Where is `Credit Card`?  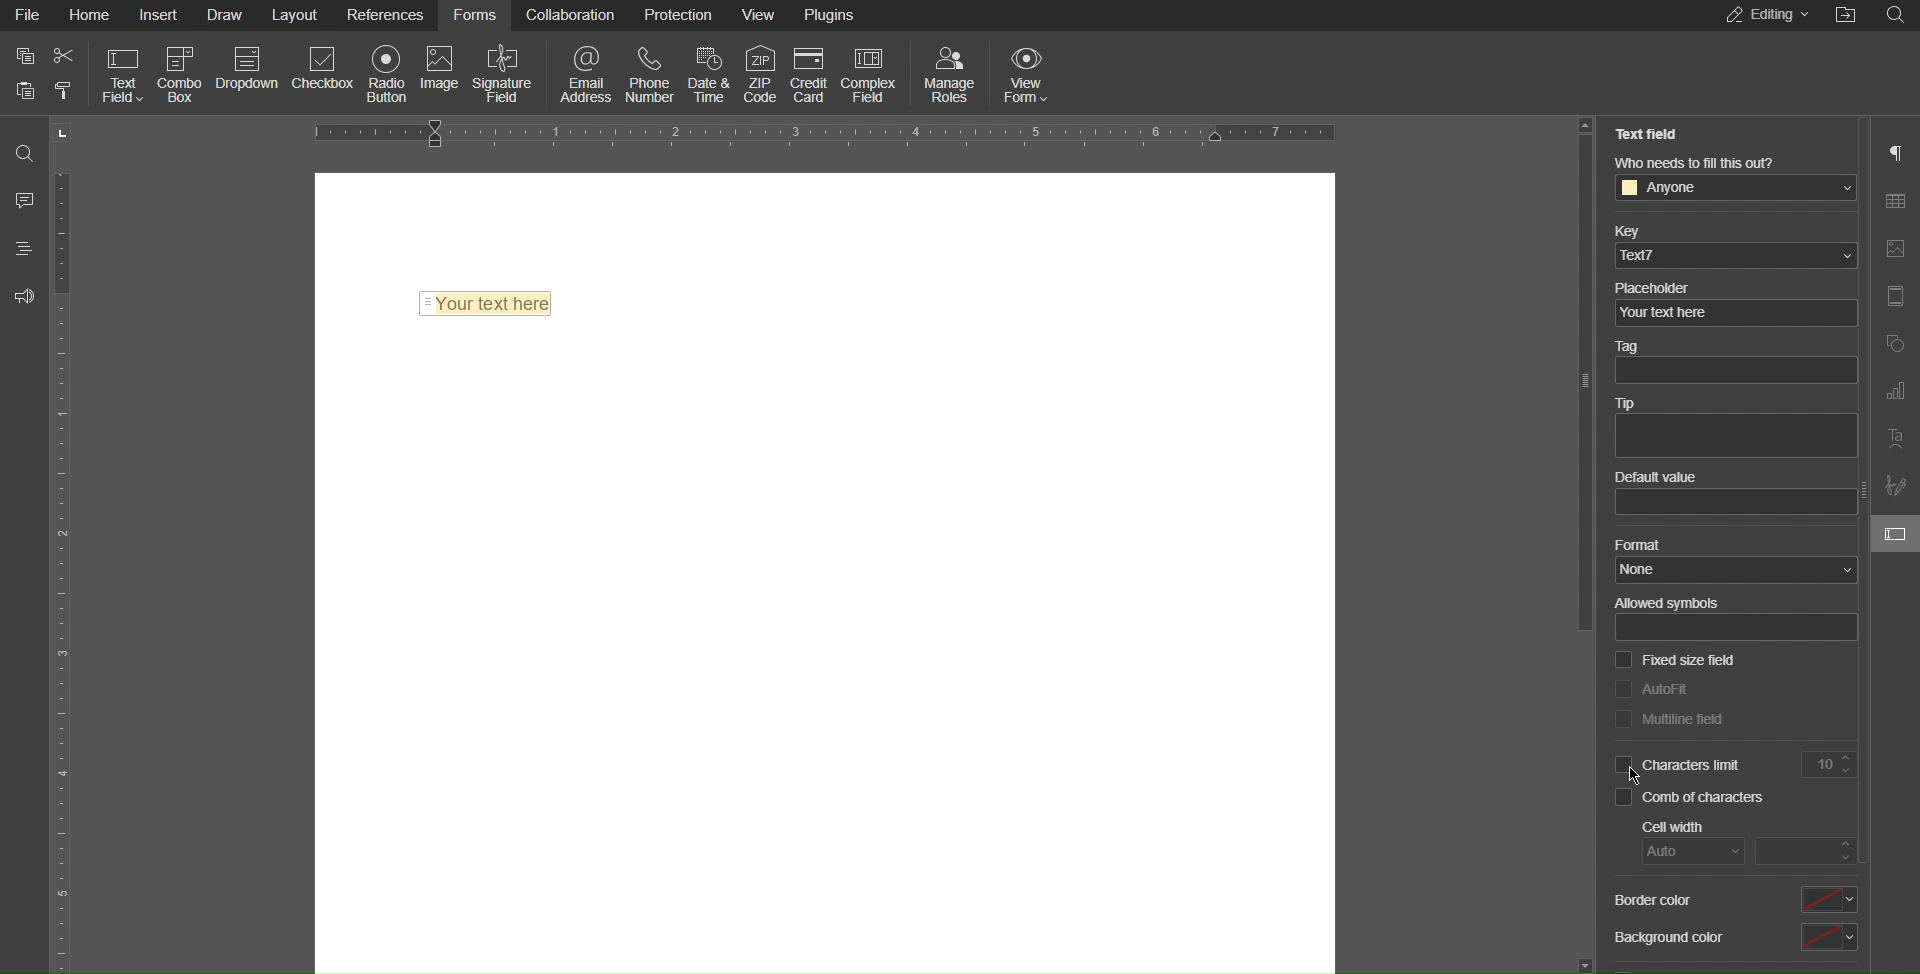 Credit Card is located at coordinates (810, 70).